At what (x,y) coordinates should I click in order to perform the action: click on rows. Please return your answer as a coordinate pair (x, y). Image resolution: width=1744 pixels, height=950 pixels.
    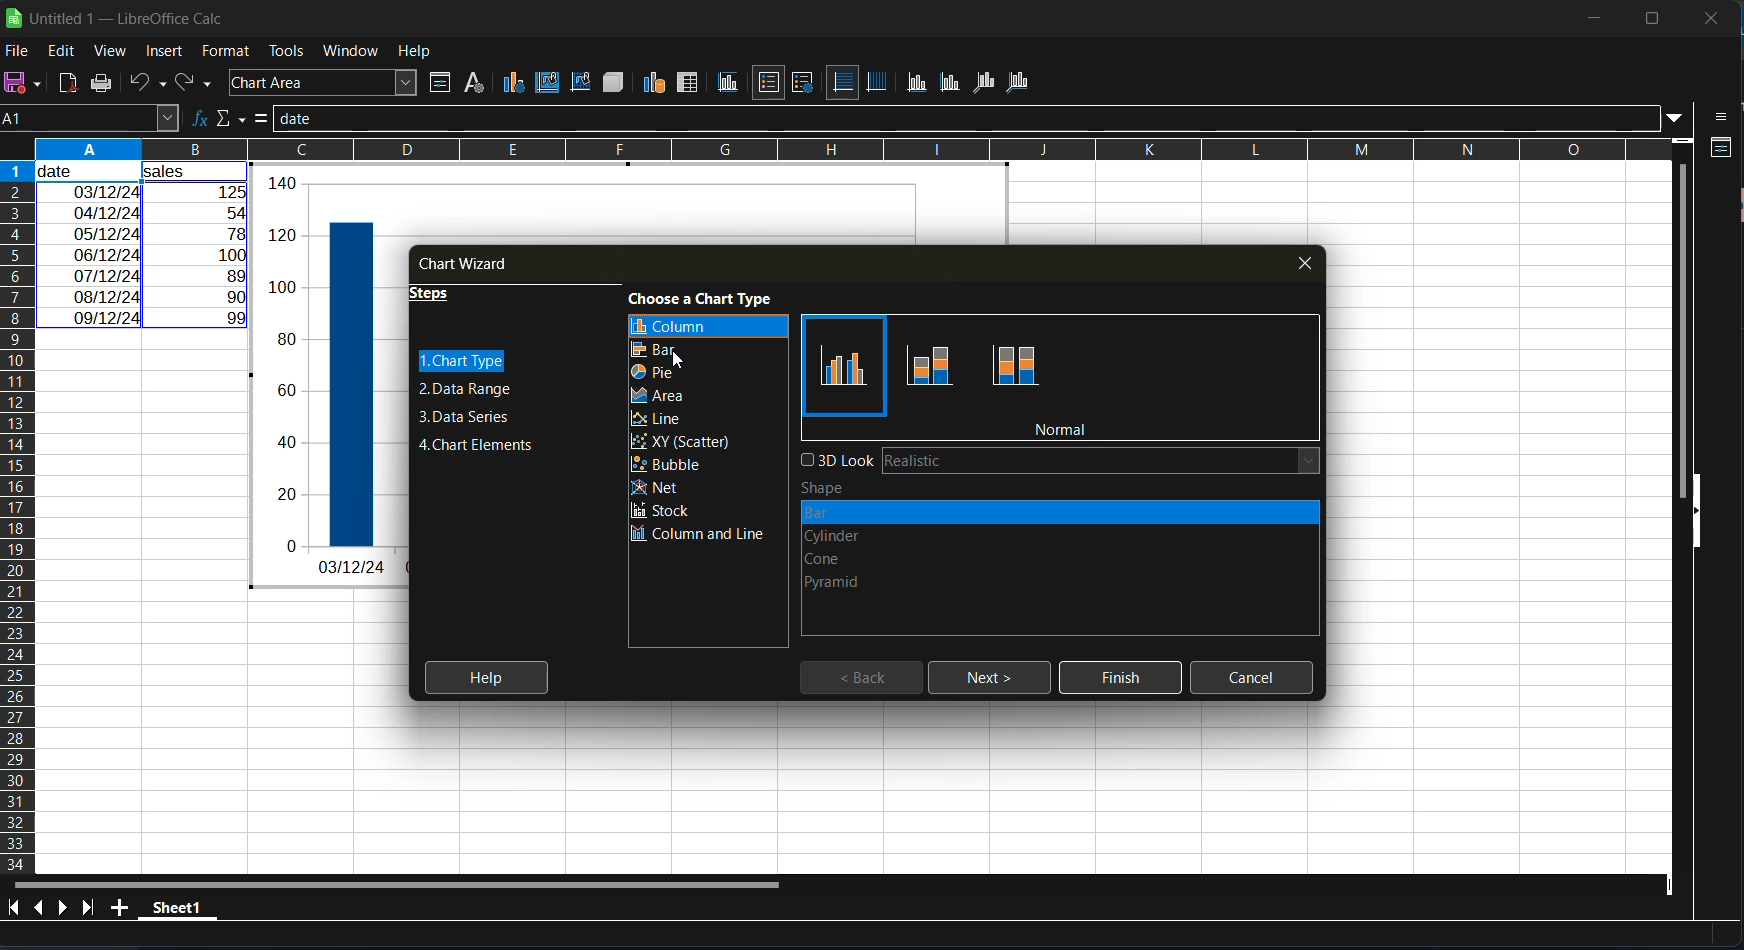
    Looking at the image, I should click on (837, 149).